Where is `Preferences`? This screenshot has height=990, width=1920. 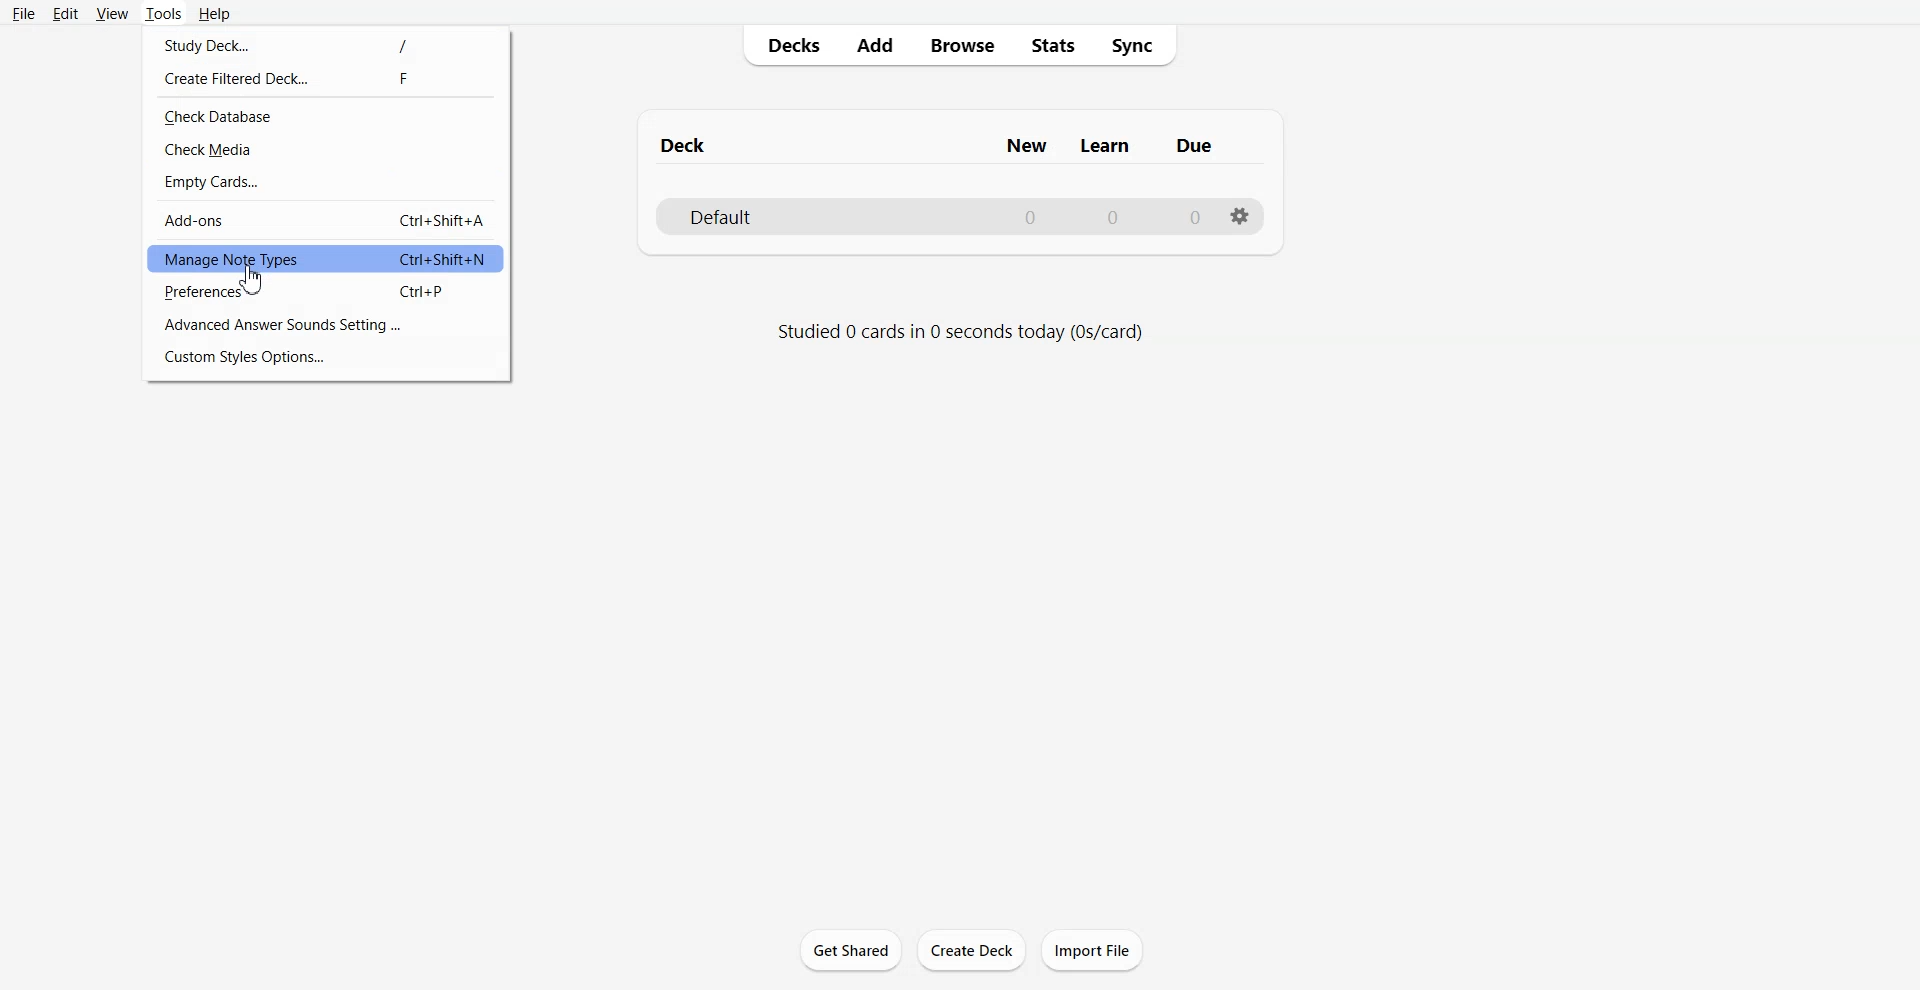 Preferences is located at coordinates (326, 294).